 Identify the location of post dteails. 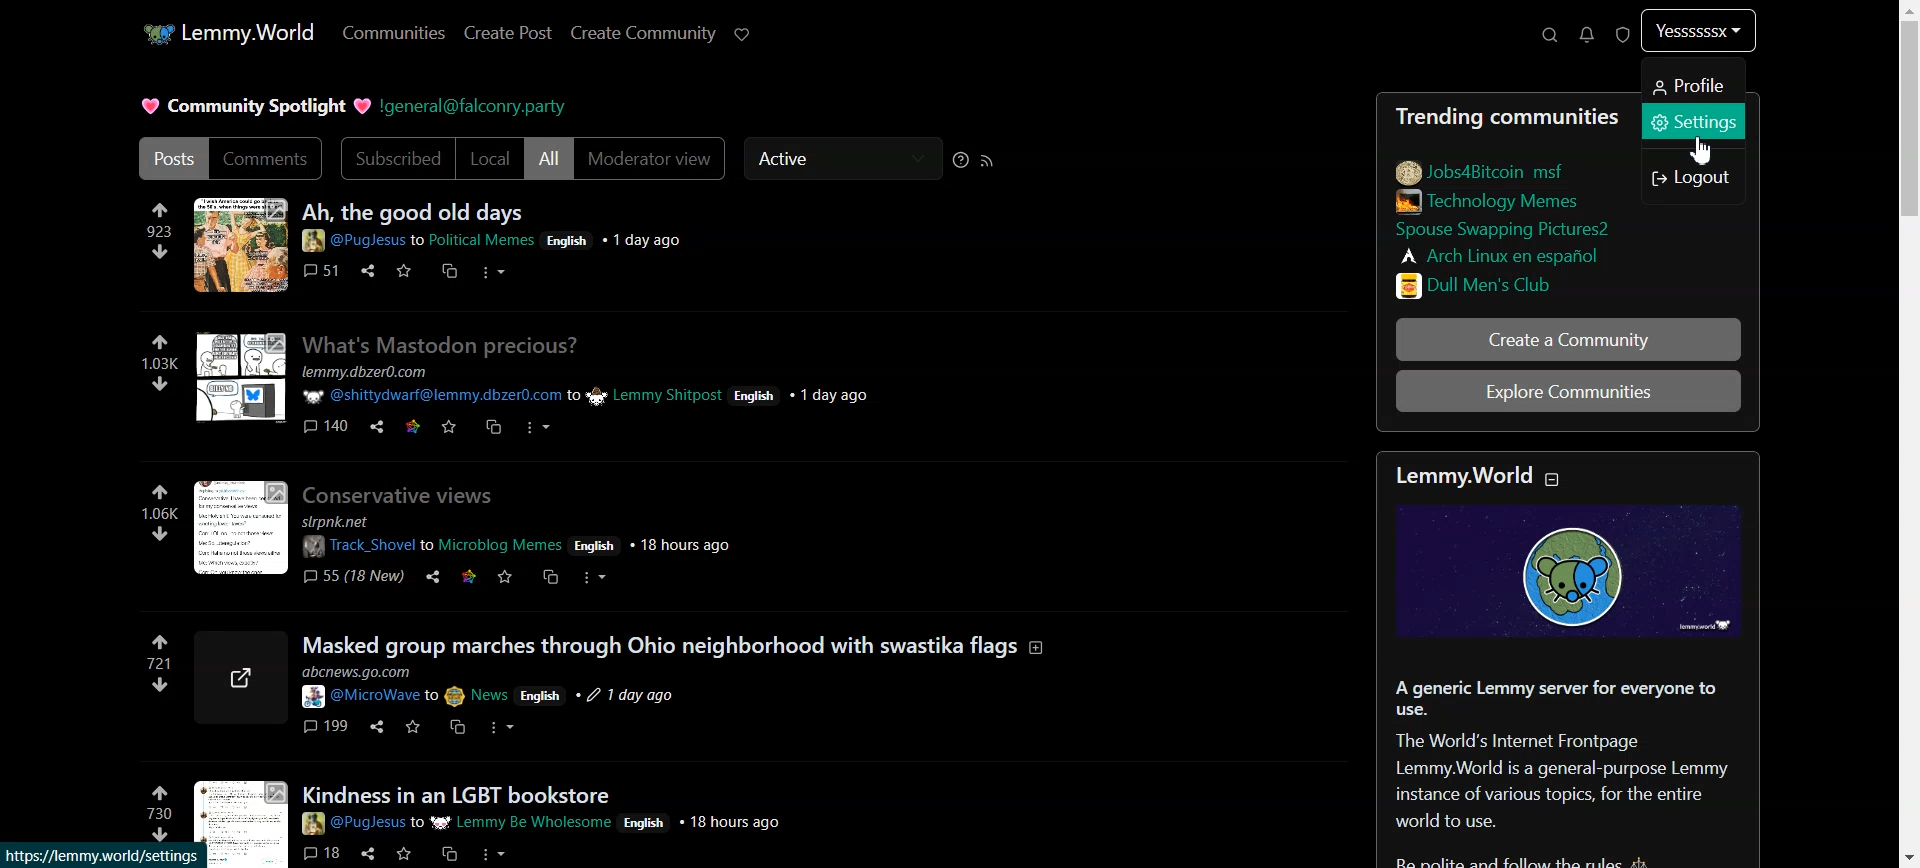
(595, 385).